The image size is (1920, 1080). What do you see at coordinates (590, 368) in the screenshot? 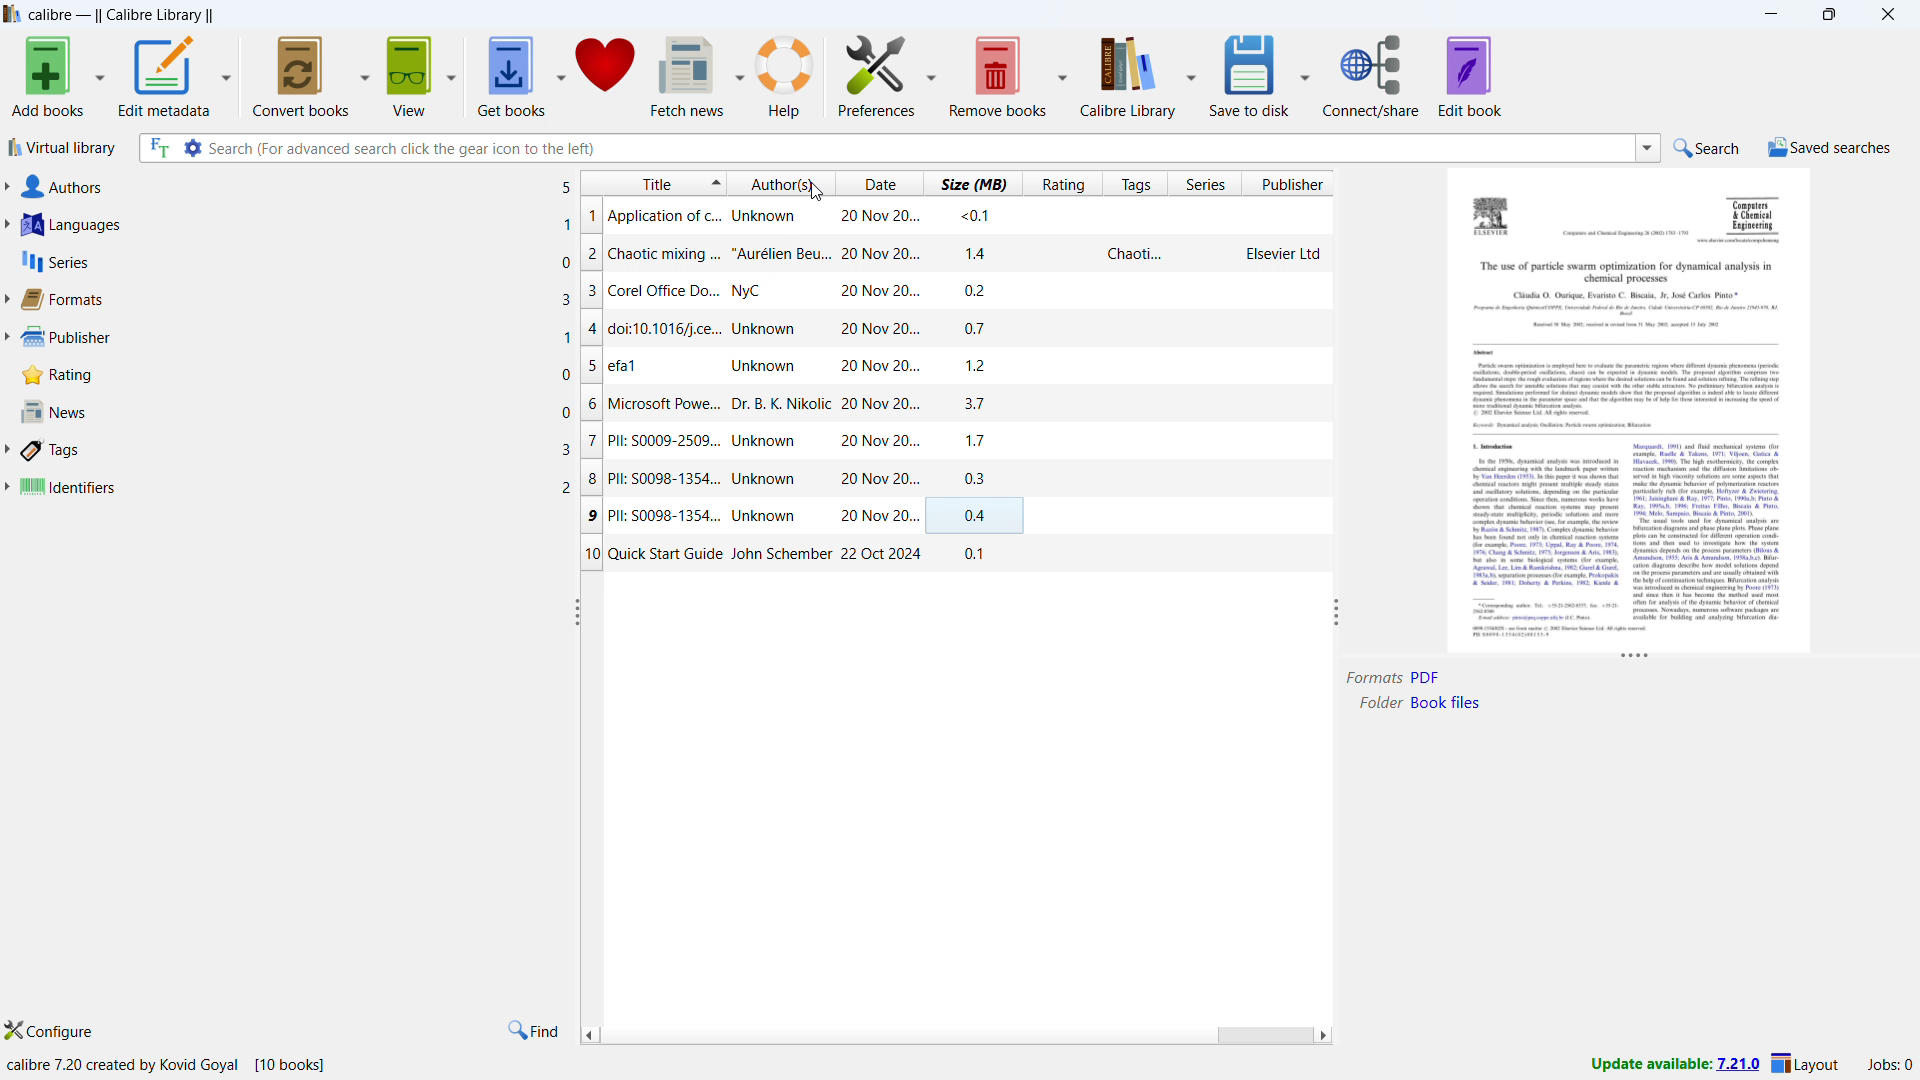
I see `5` at bounding box center [590, 368].